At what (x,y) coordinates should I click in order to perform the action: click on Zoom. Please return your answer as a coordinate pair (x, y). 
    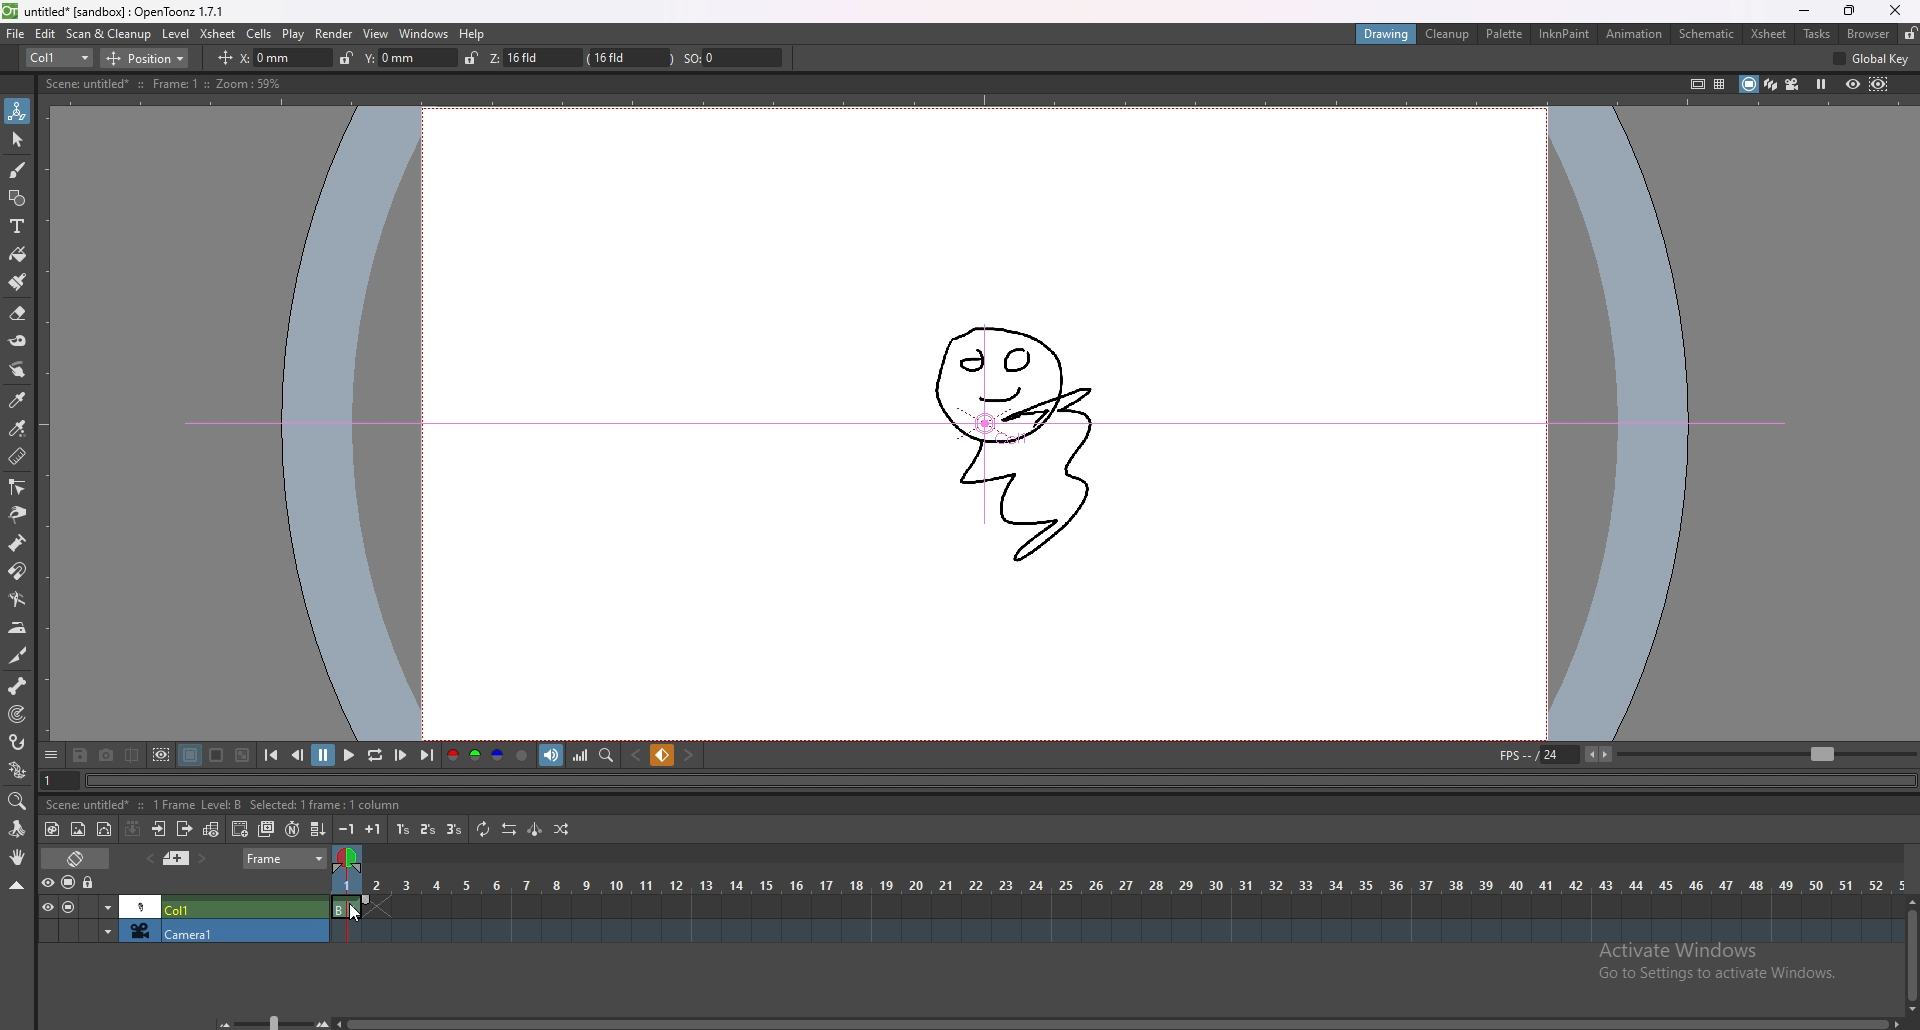
    Looking at the image, I should click on (268, 1018).